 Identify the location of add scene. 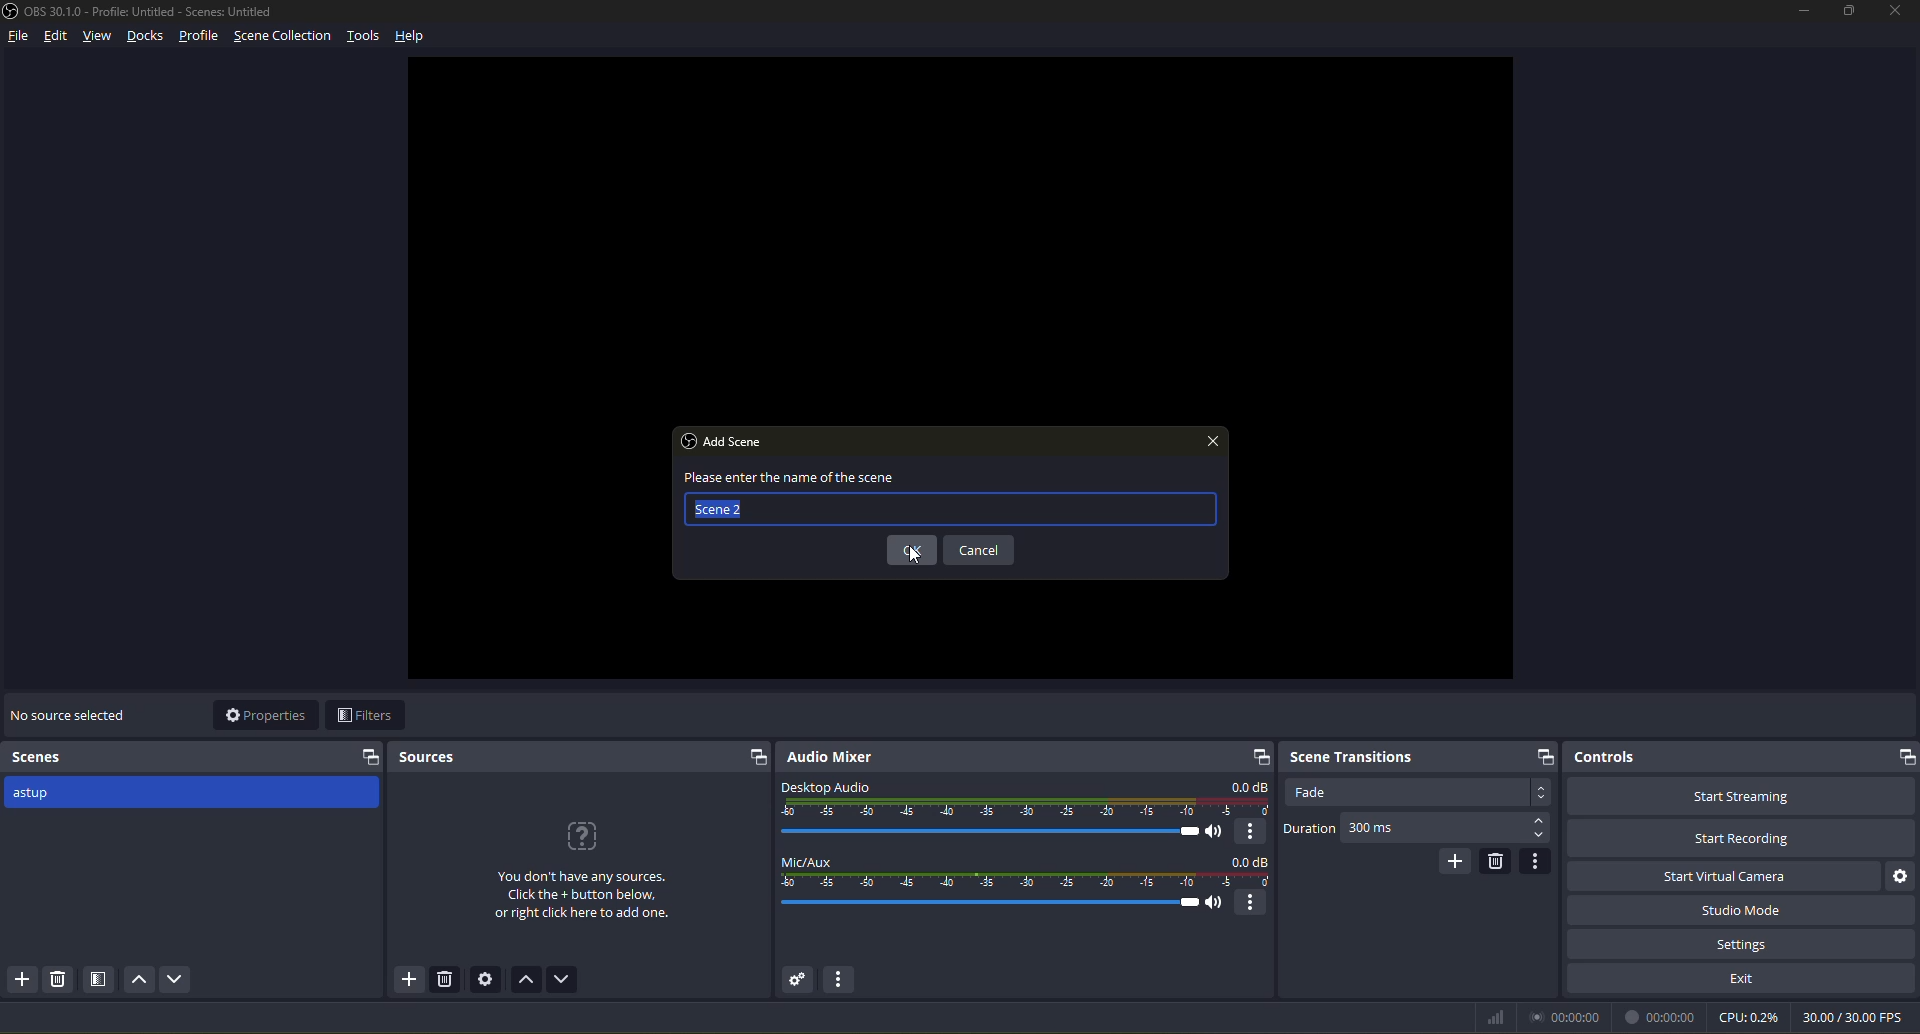
(735, 441).